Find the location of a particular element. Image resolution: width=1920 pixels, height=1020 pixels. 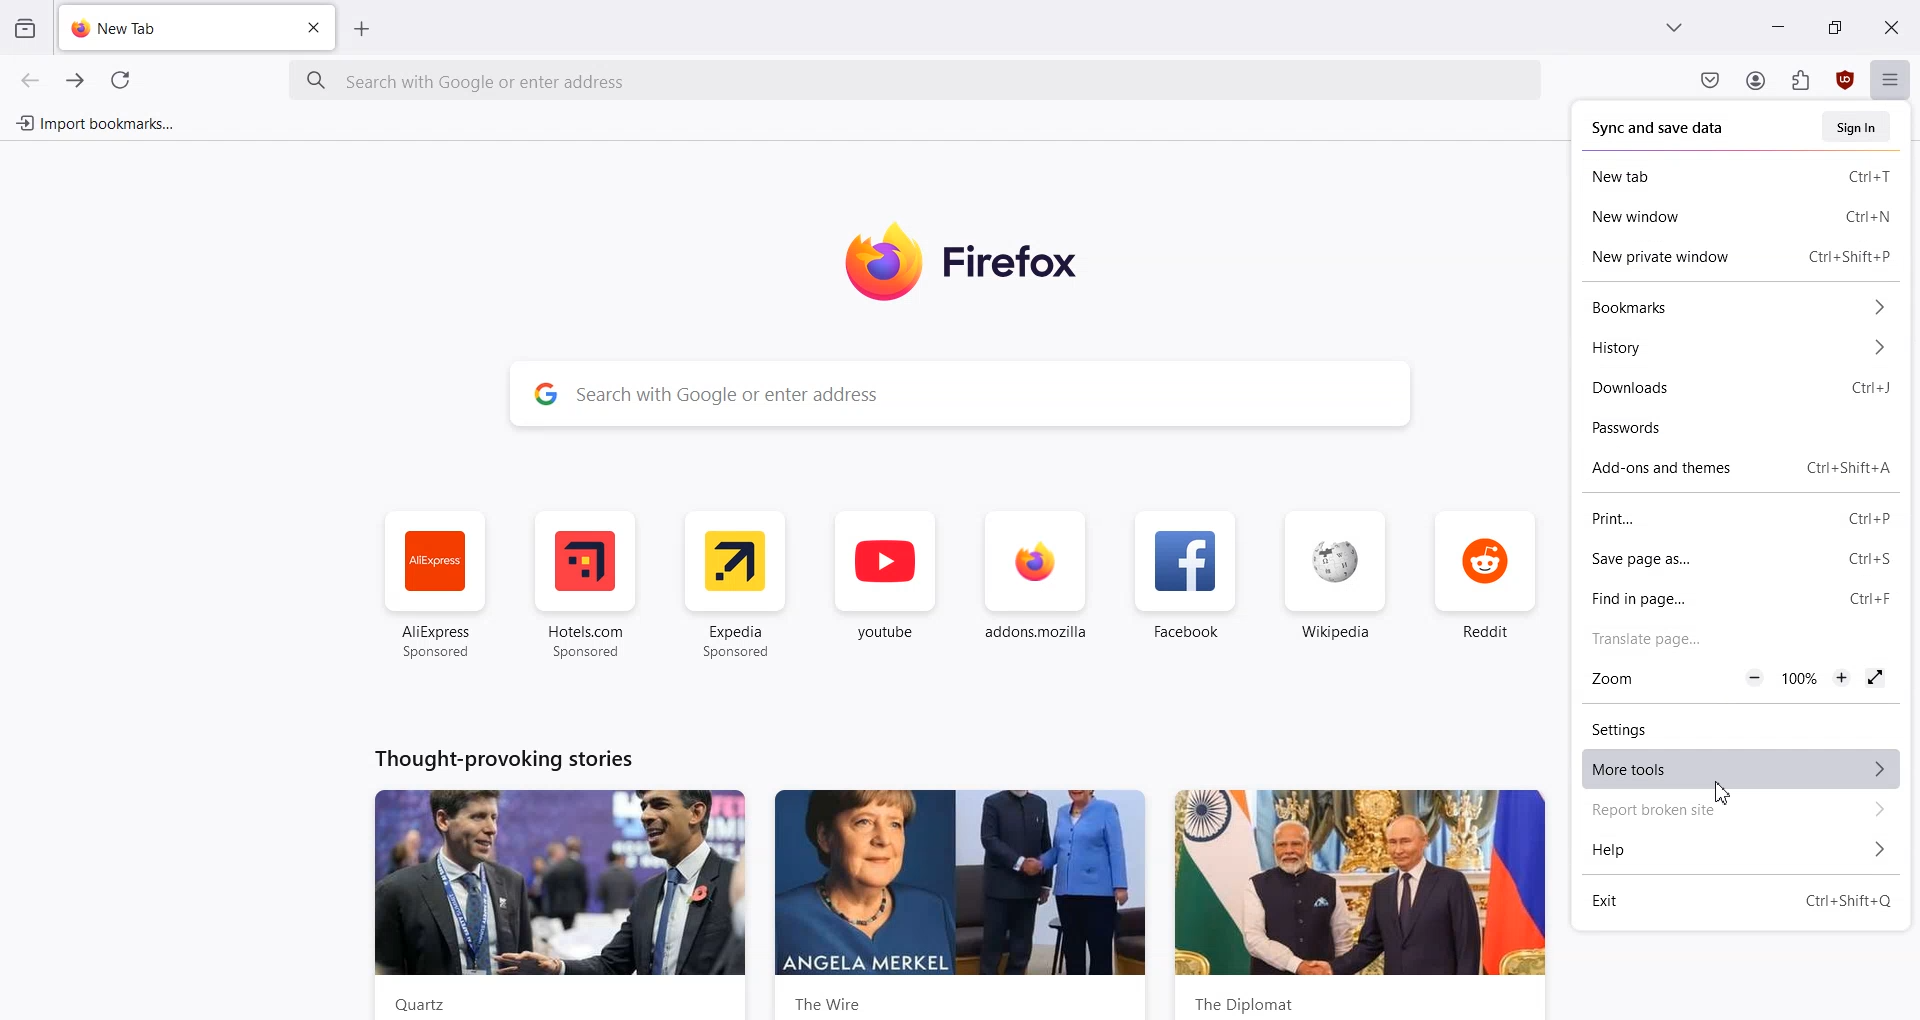

Extensions is located at coordinates (1801, 81).